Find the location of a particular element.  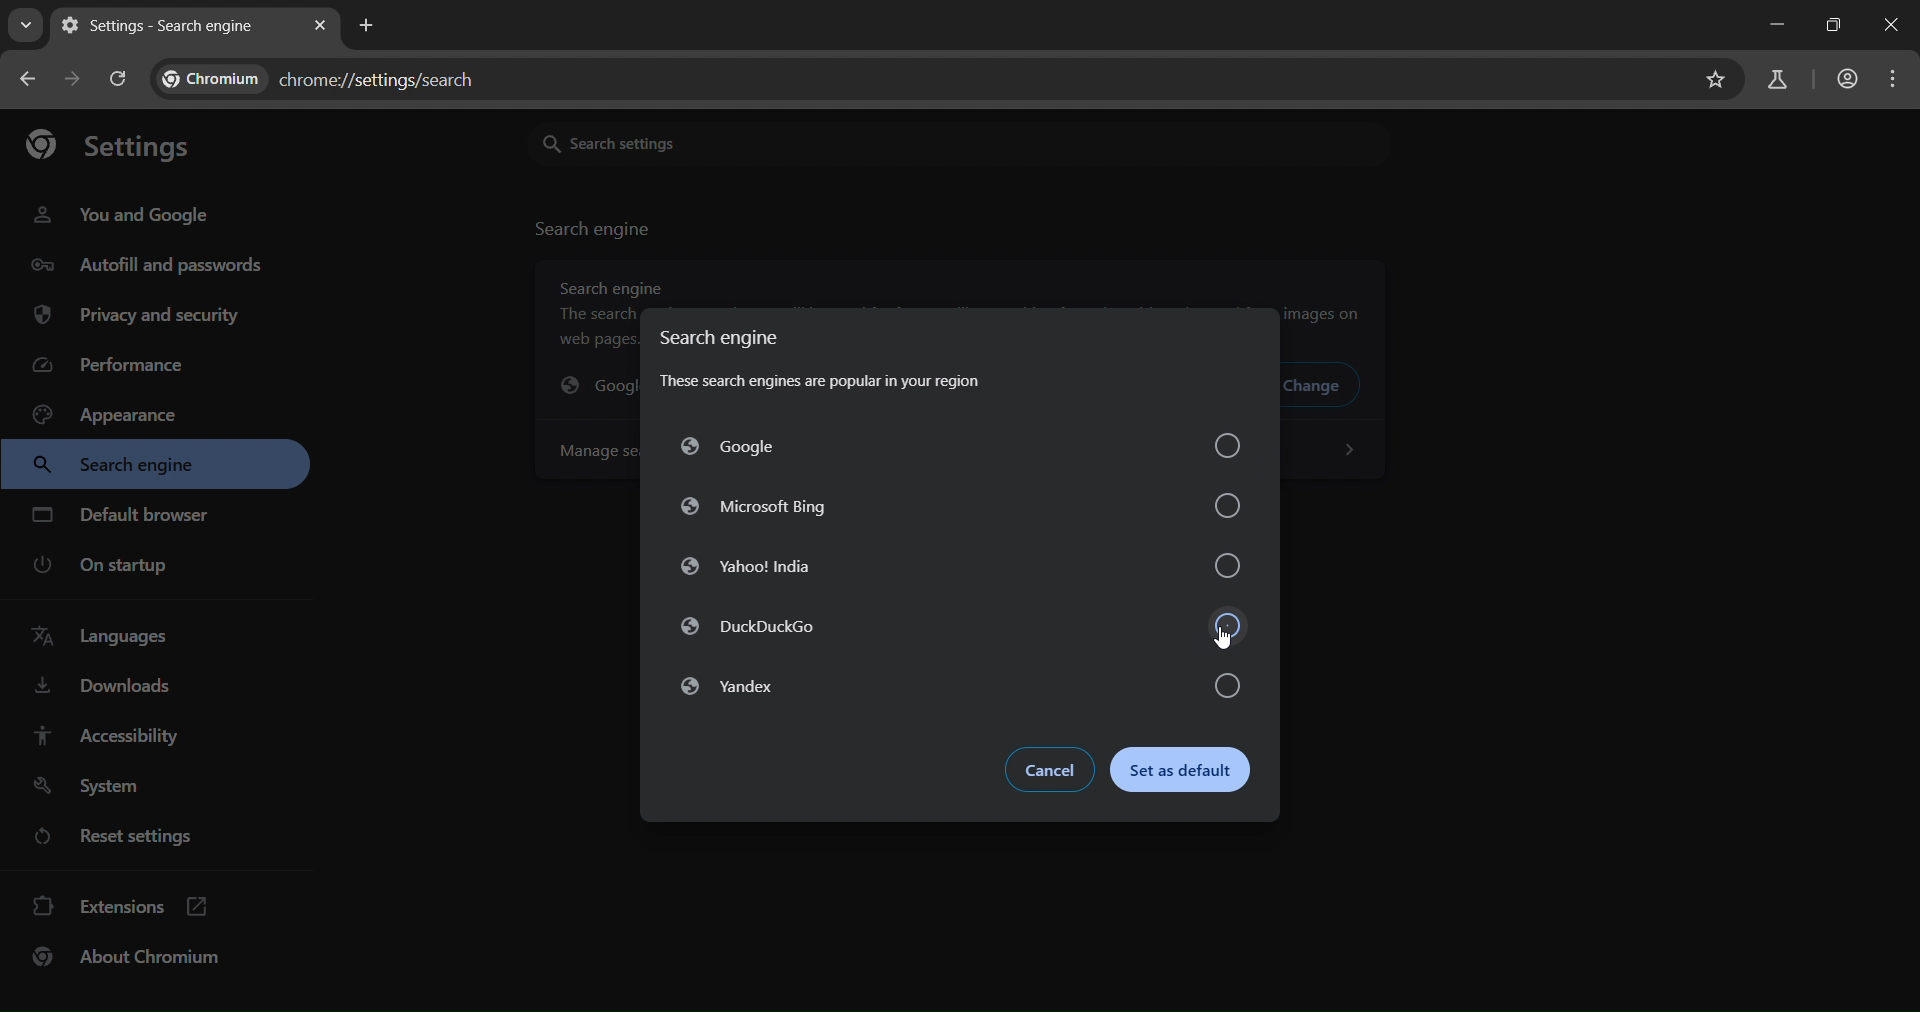

on startup is located at coordinates (103, 566).